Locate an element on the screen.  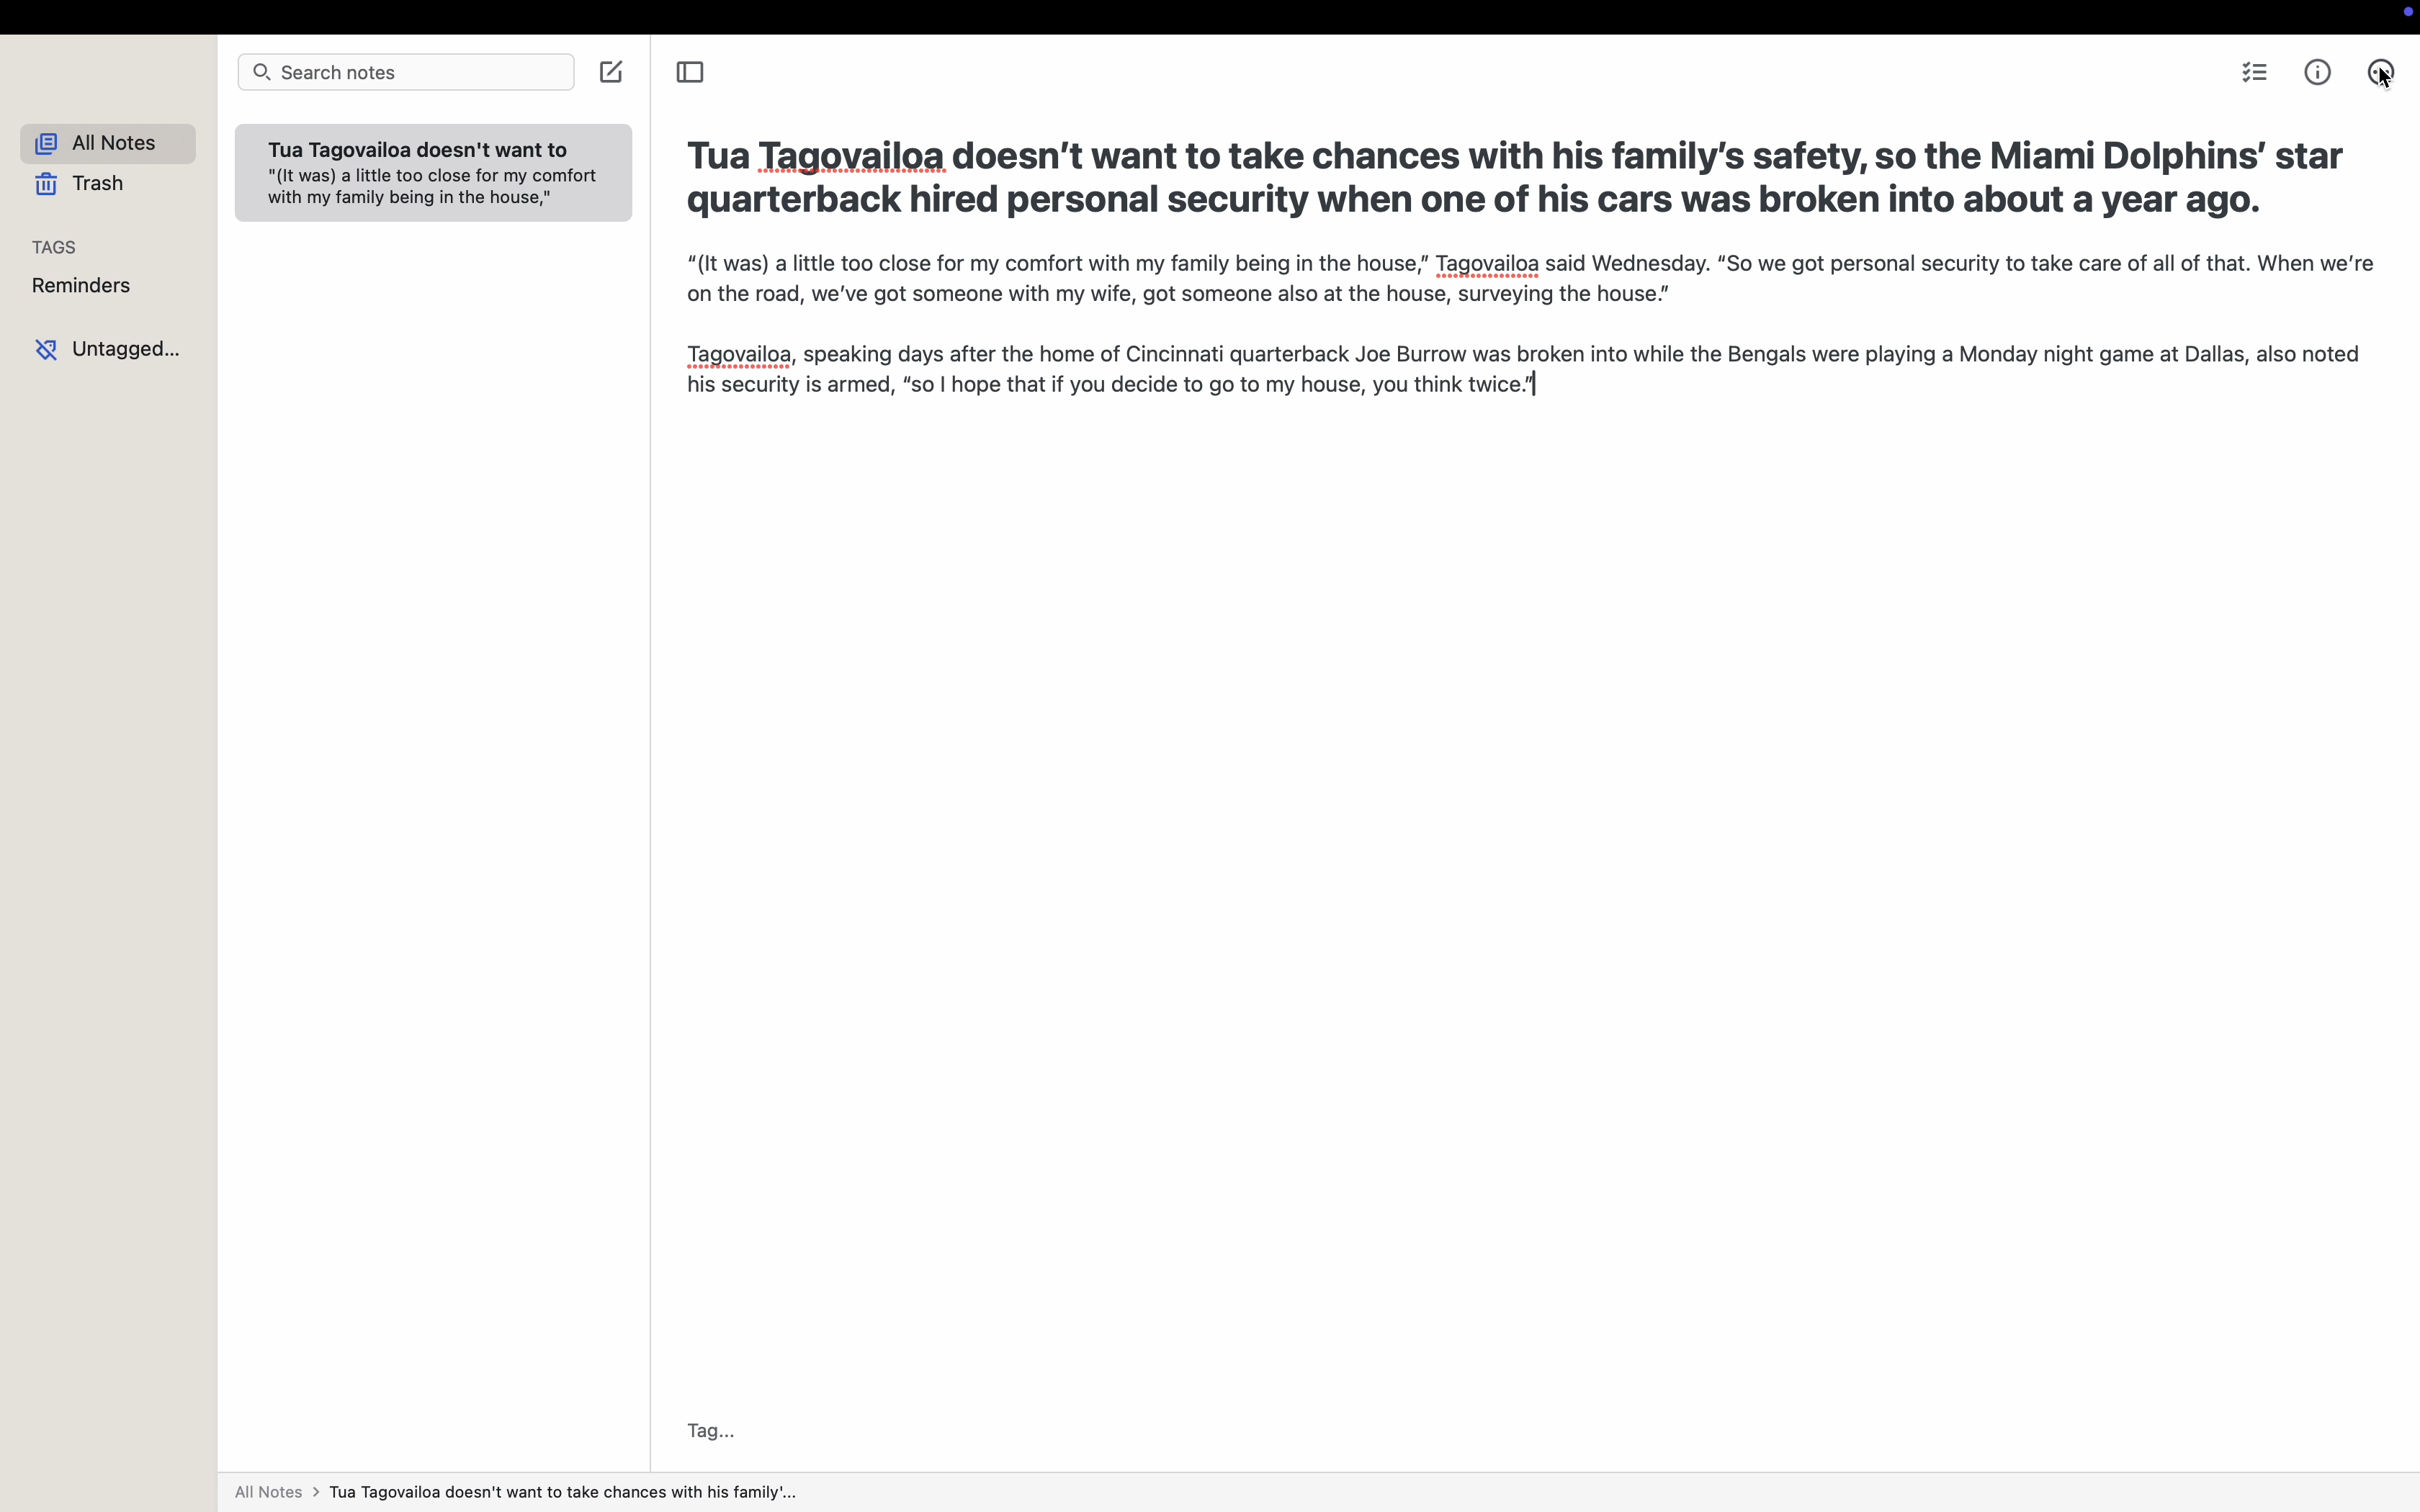
search bar is located at coordinates (402, 72).